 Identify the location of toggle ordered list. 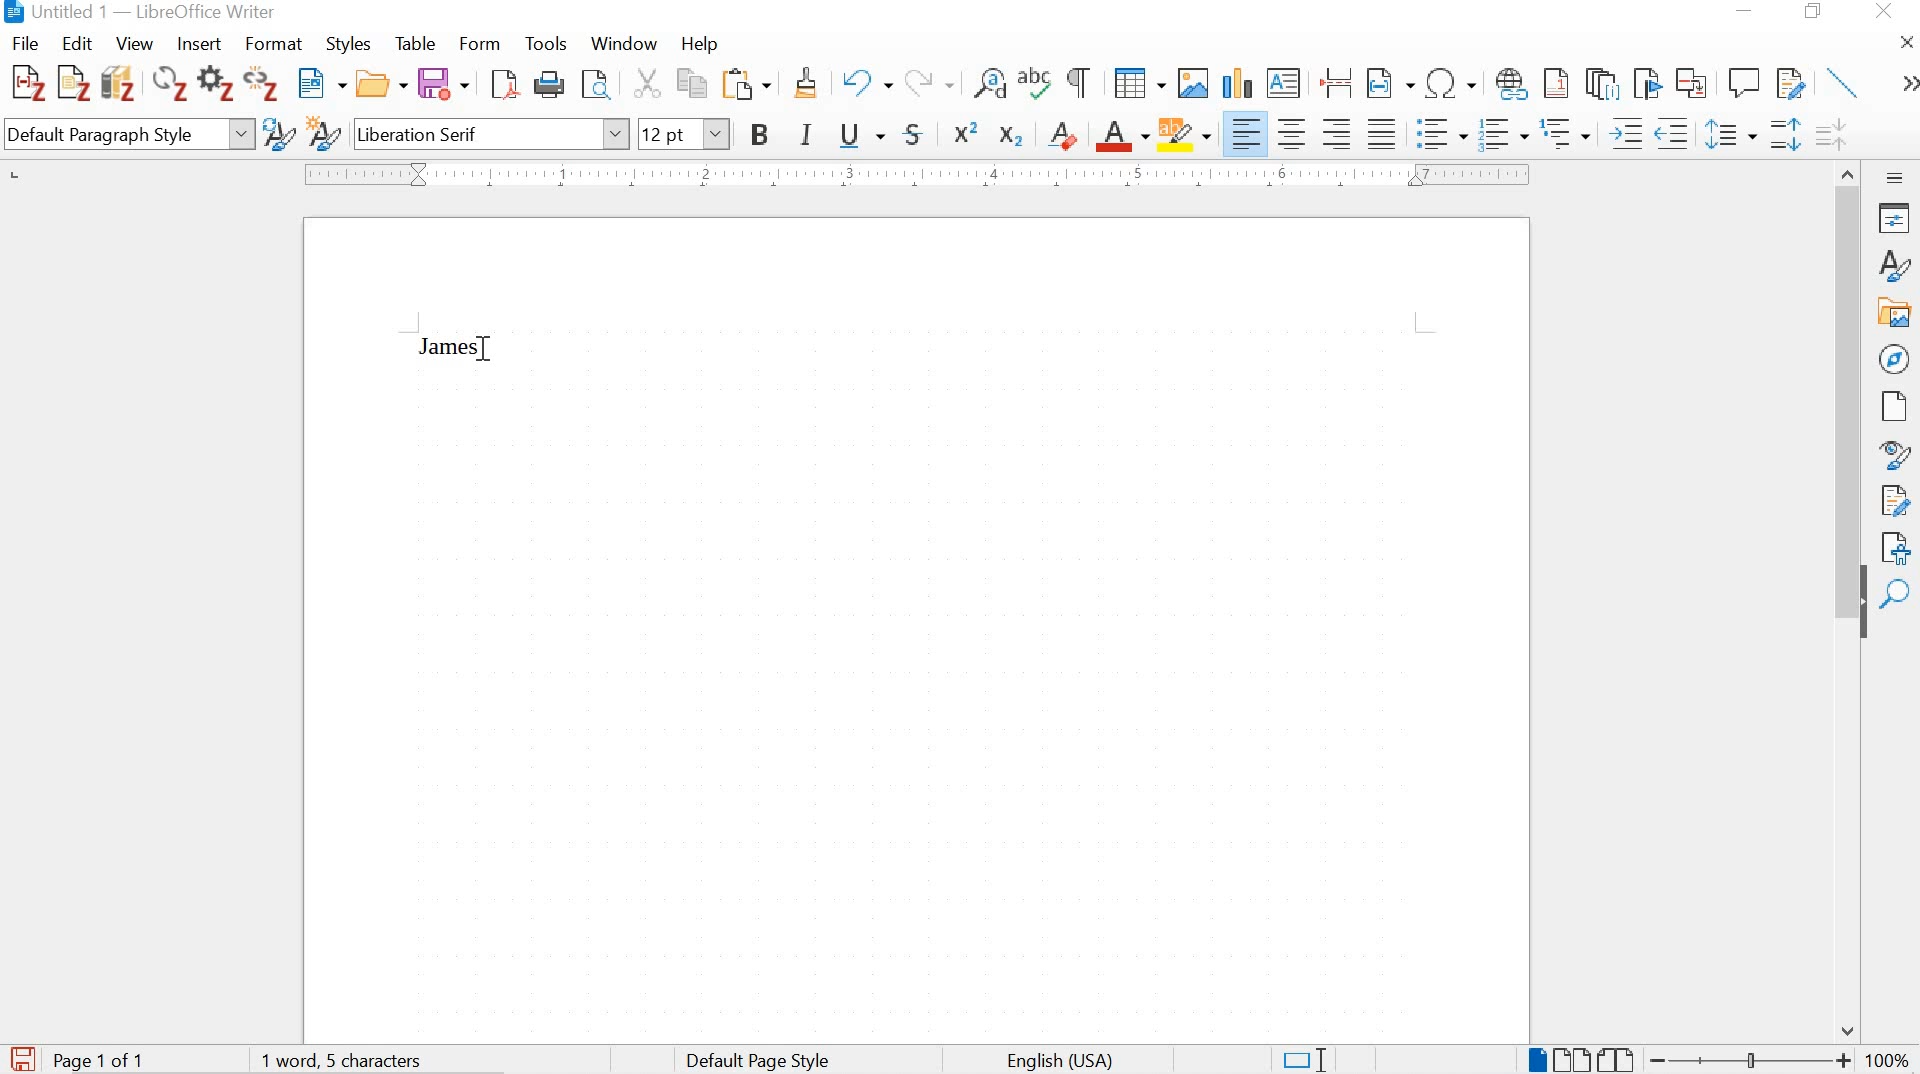
(1501, 135).